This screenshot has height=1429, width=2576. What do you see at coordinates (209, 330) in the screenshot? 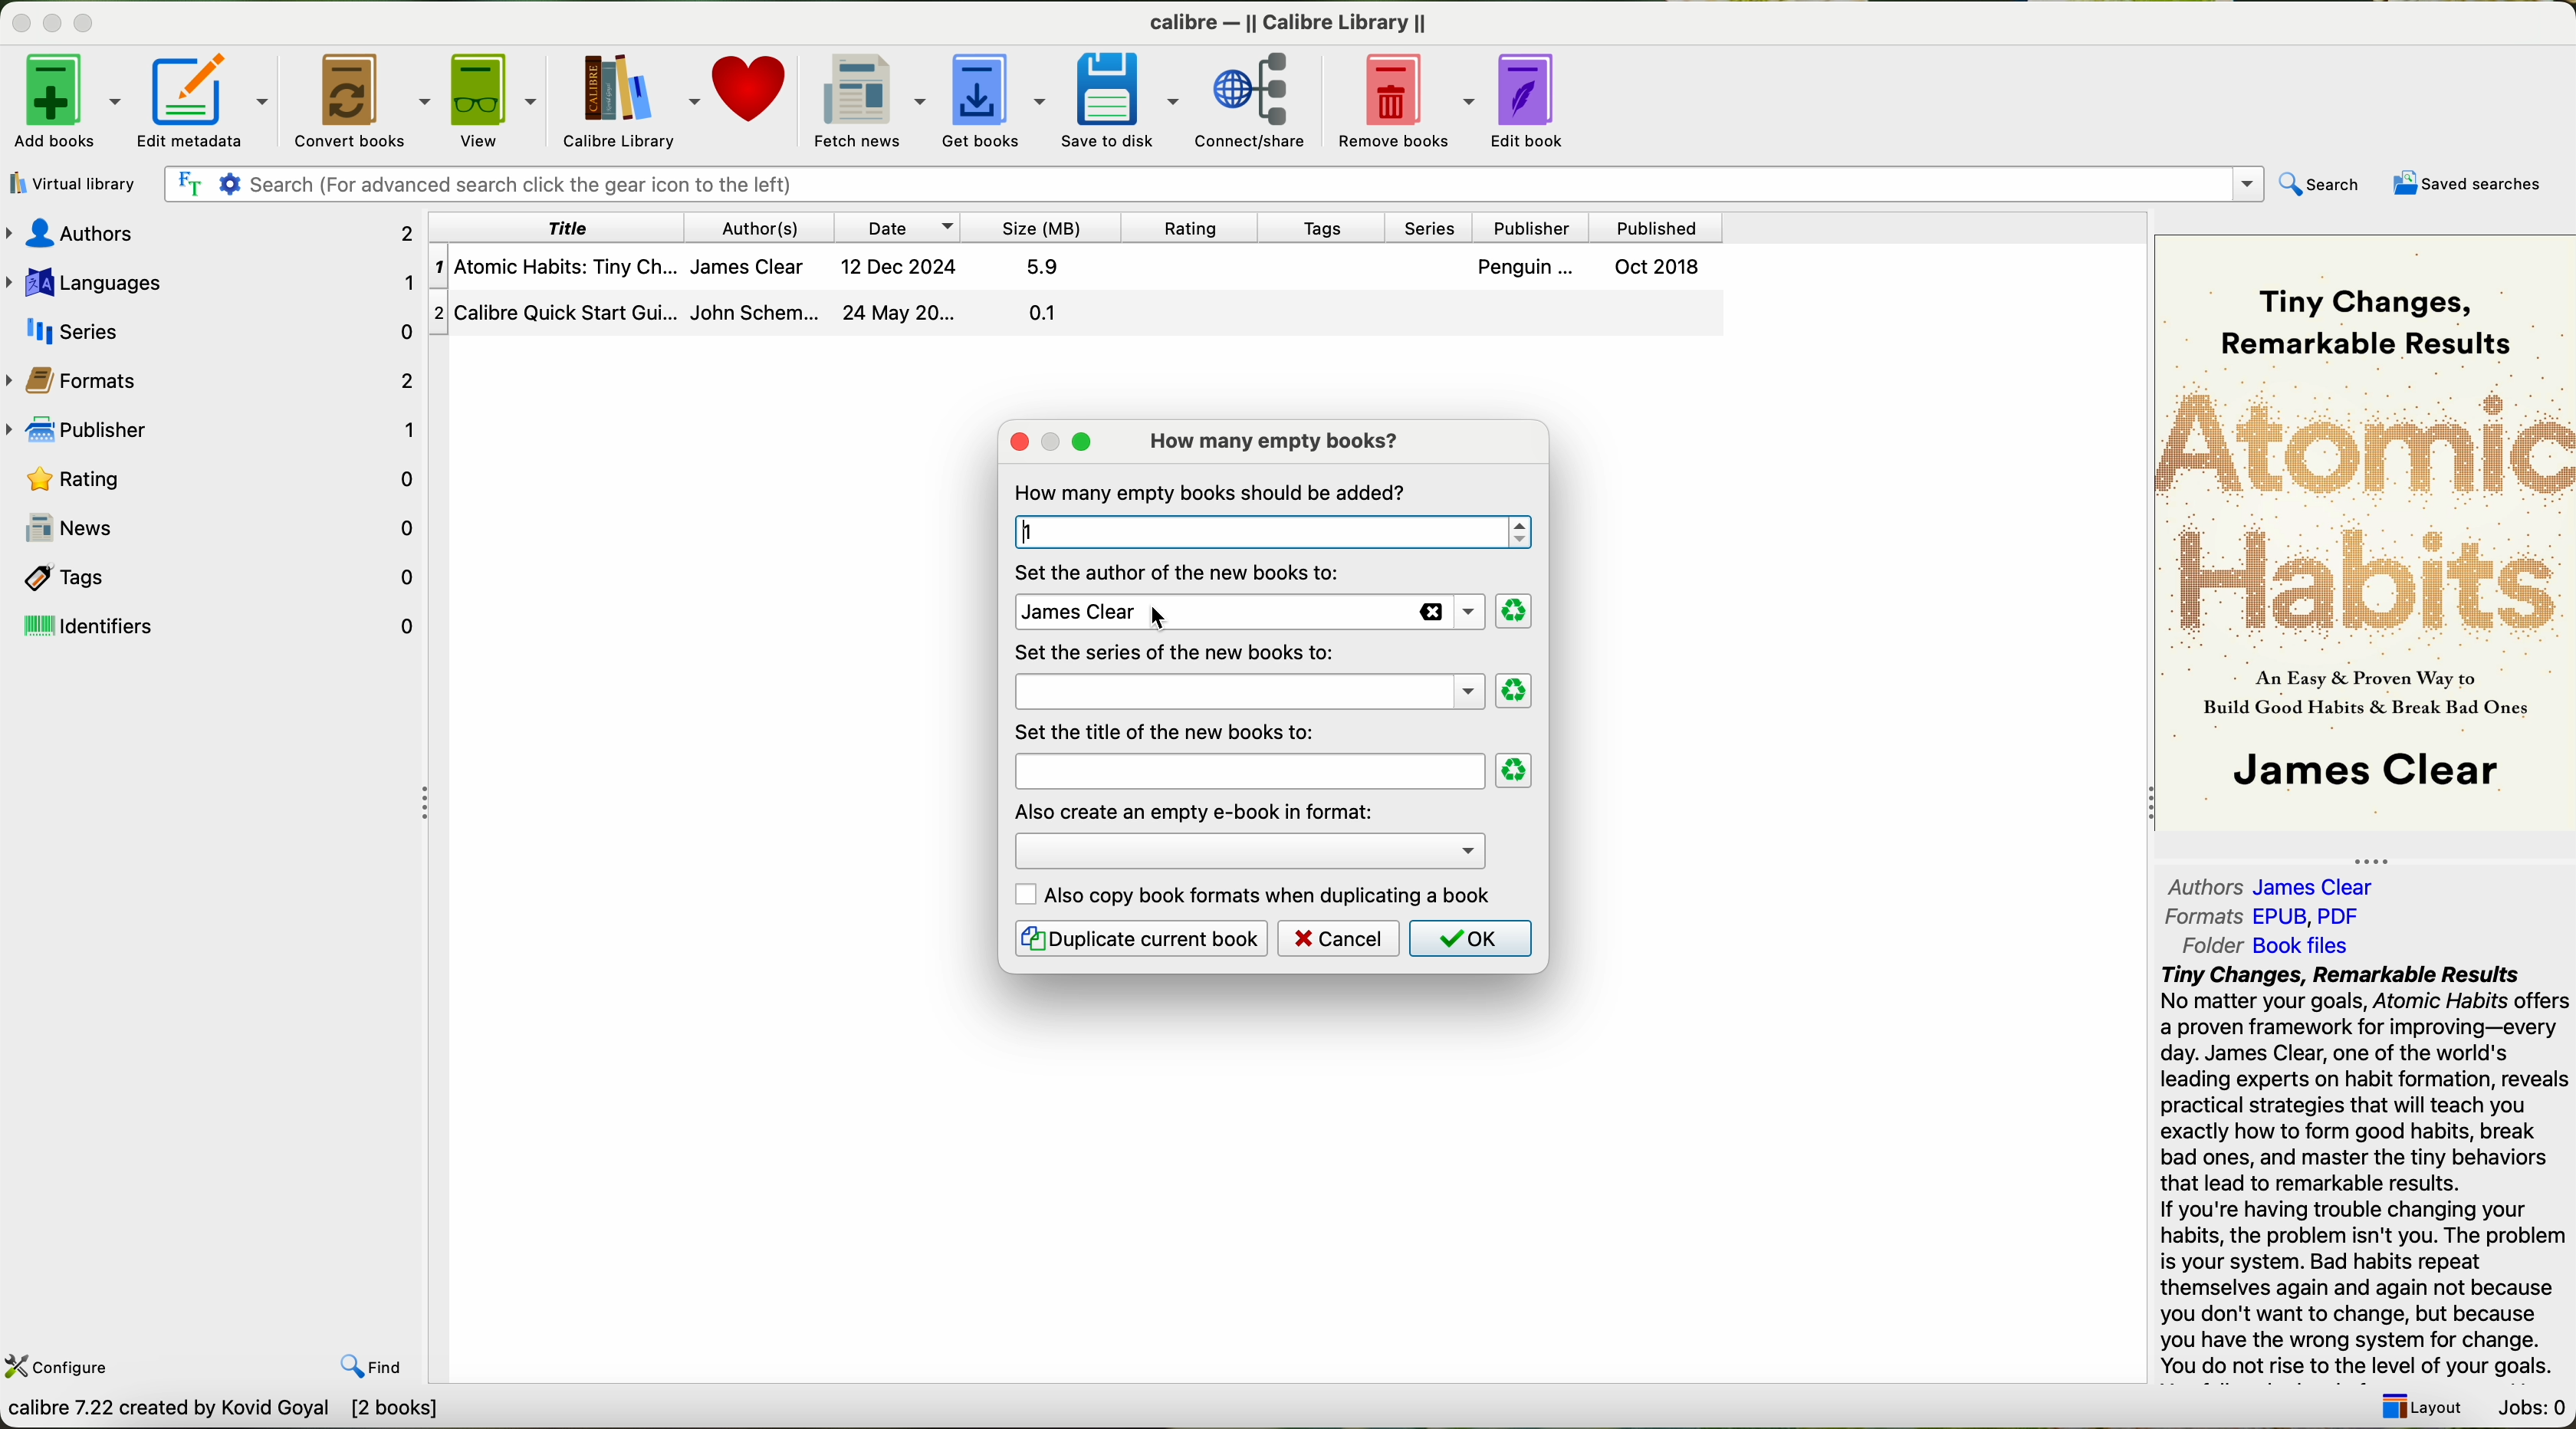
I see `series` at bounding box center [209, 330].